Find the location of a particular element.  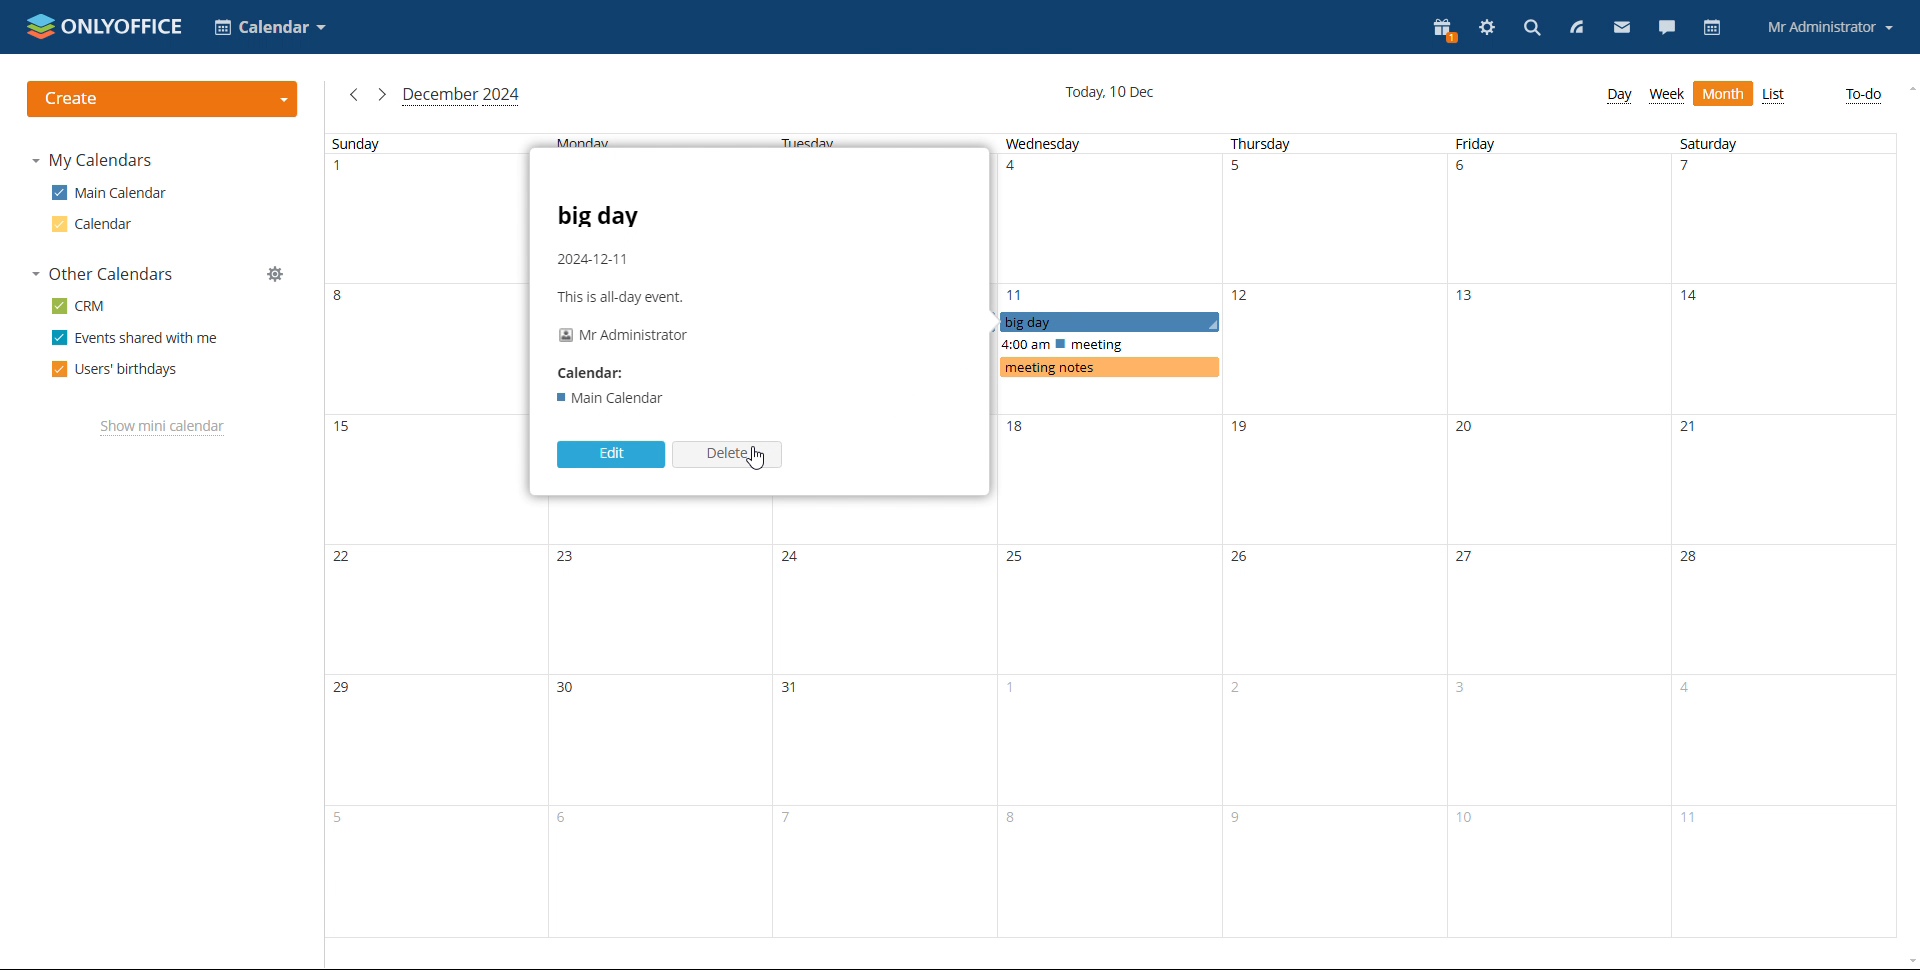

week view is located at coordinates (1667, 95).